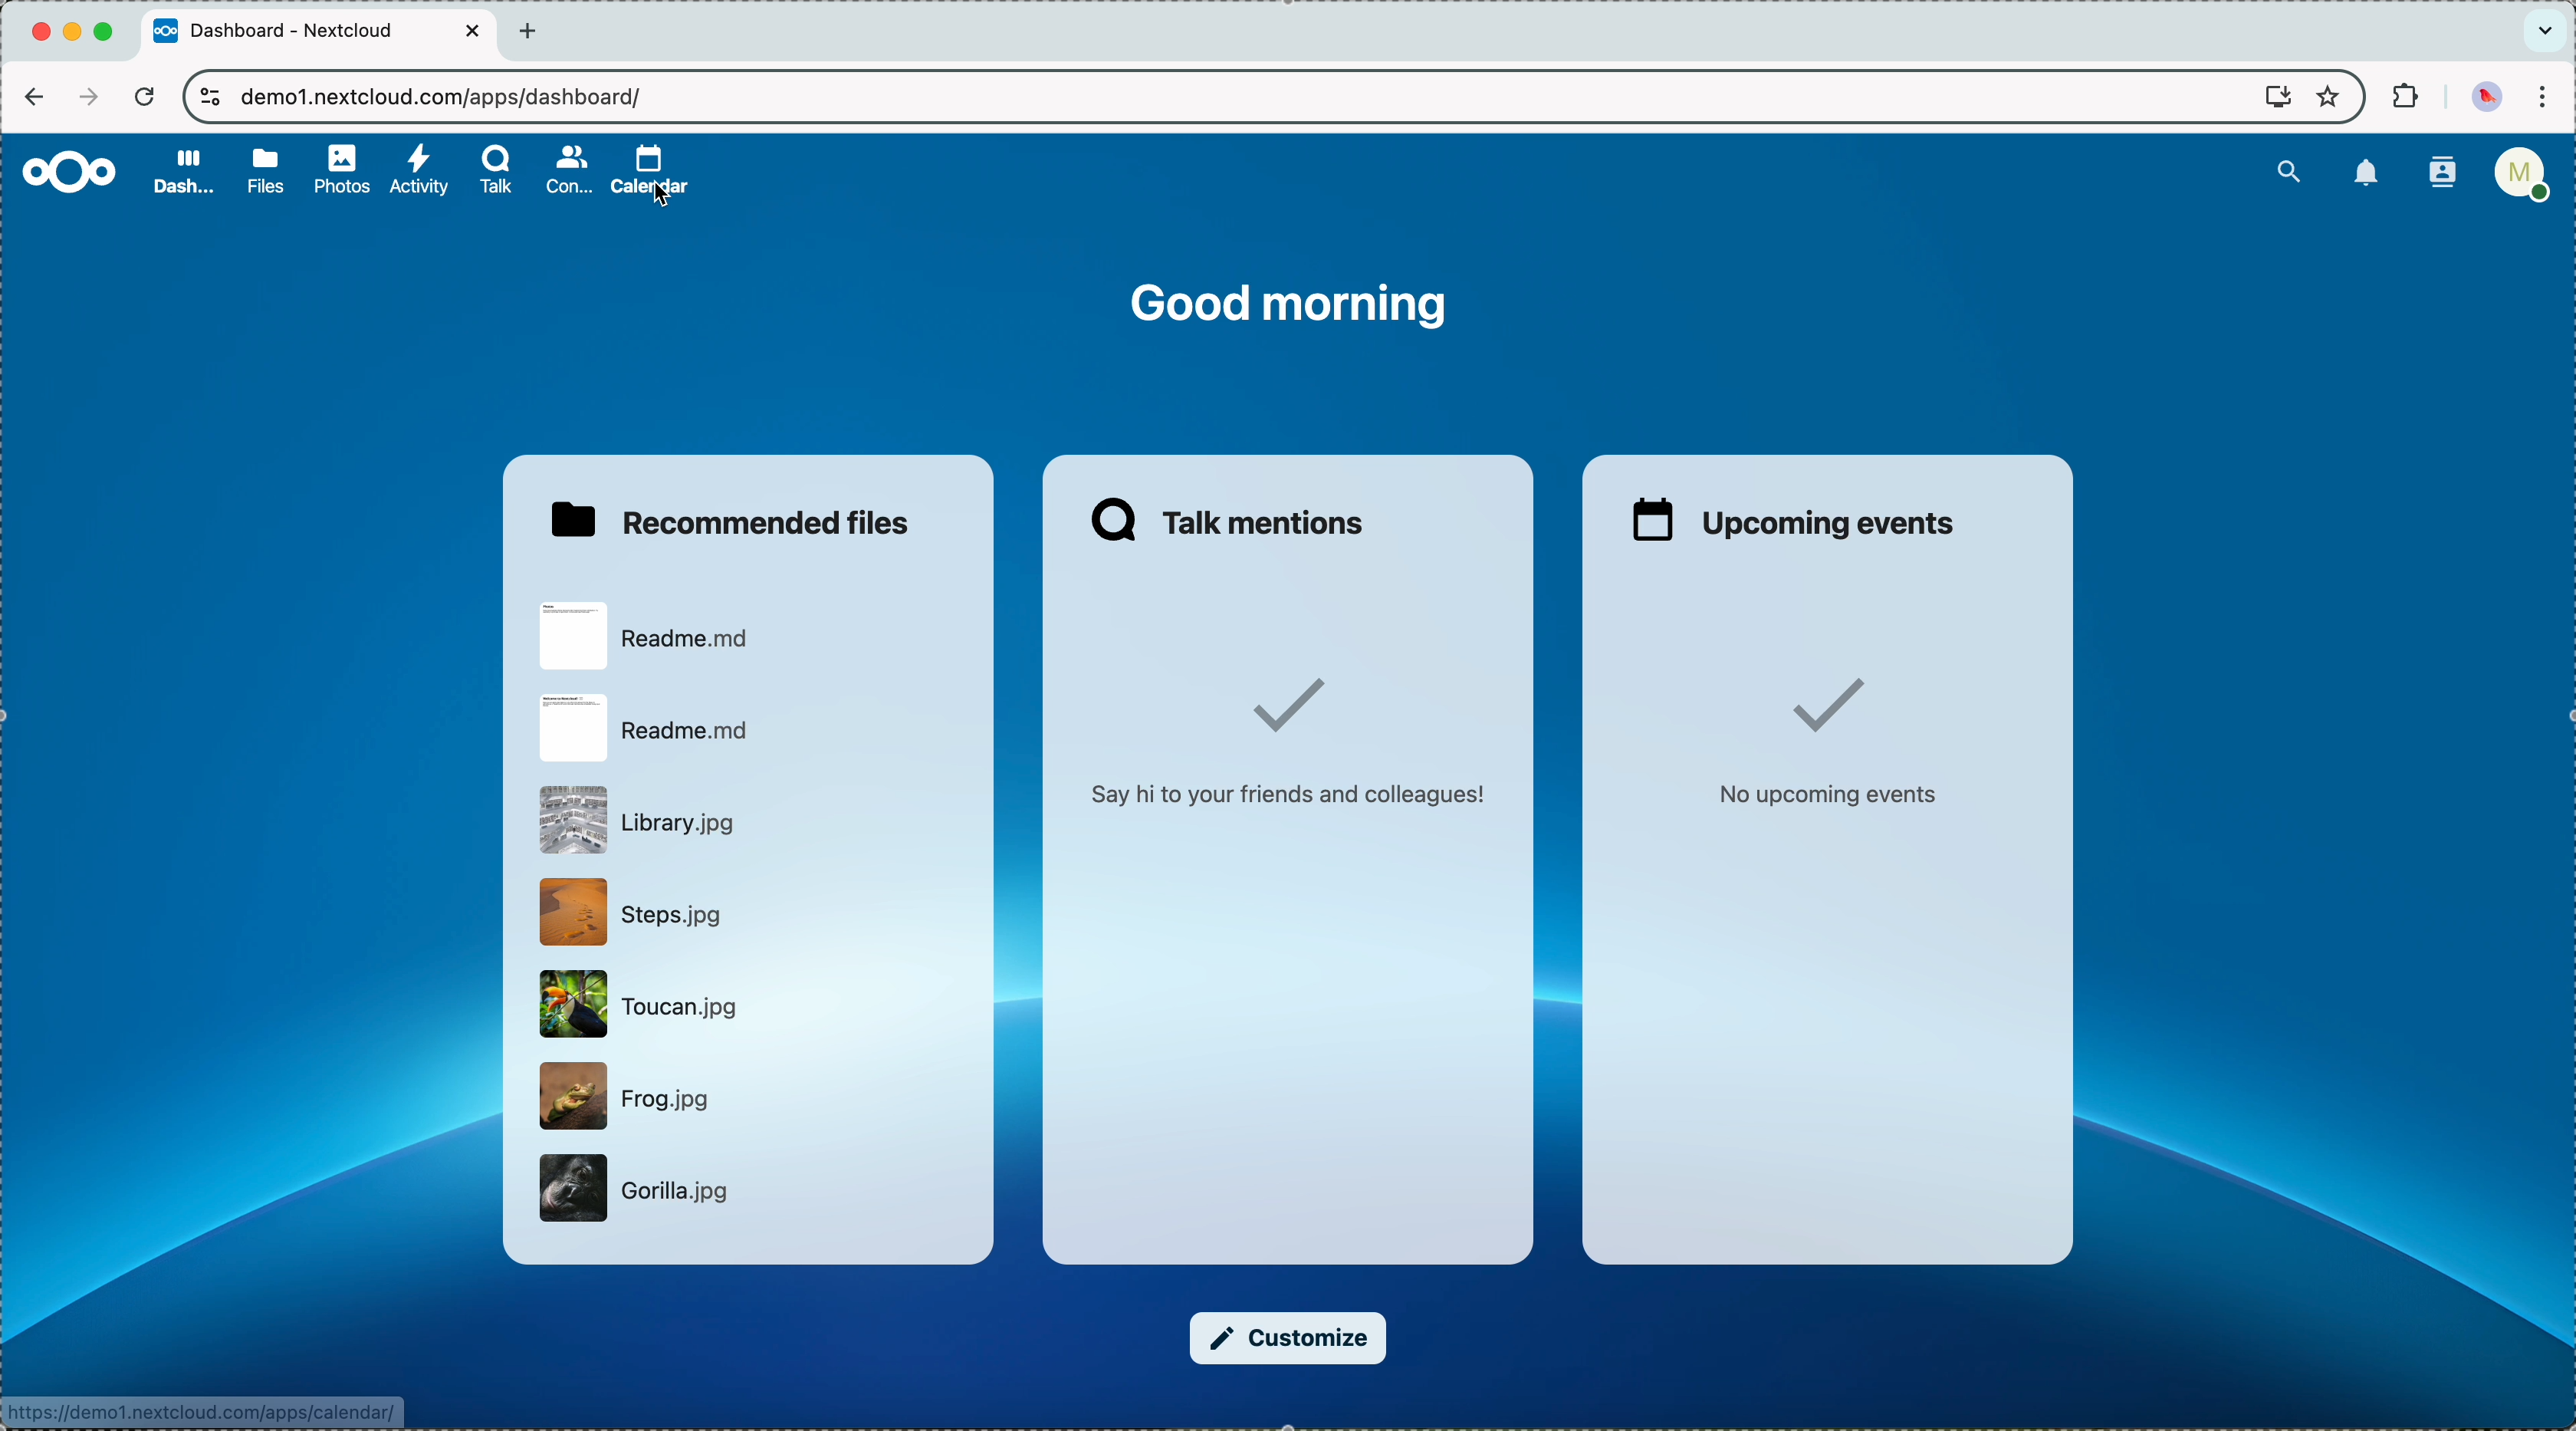  I want to click on file, so click(639, 1003).